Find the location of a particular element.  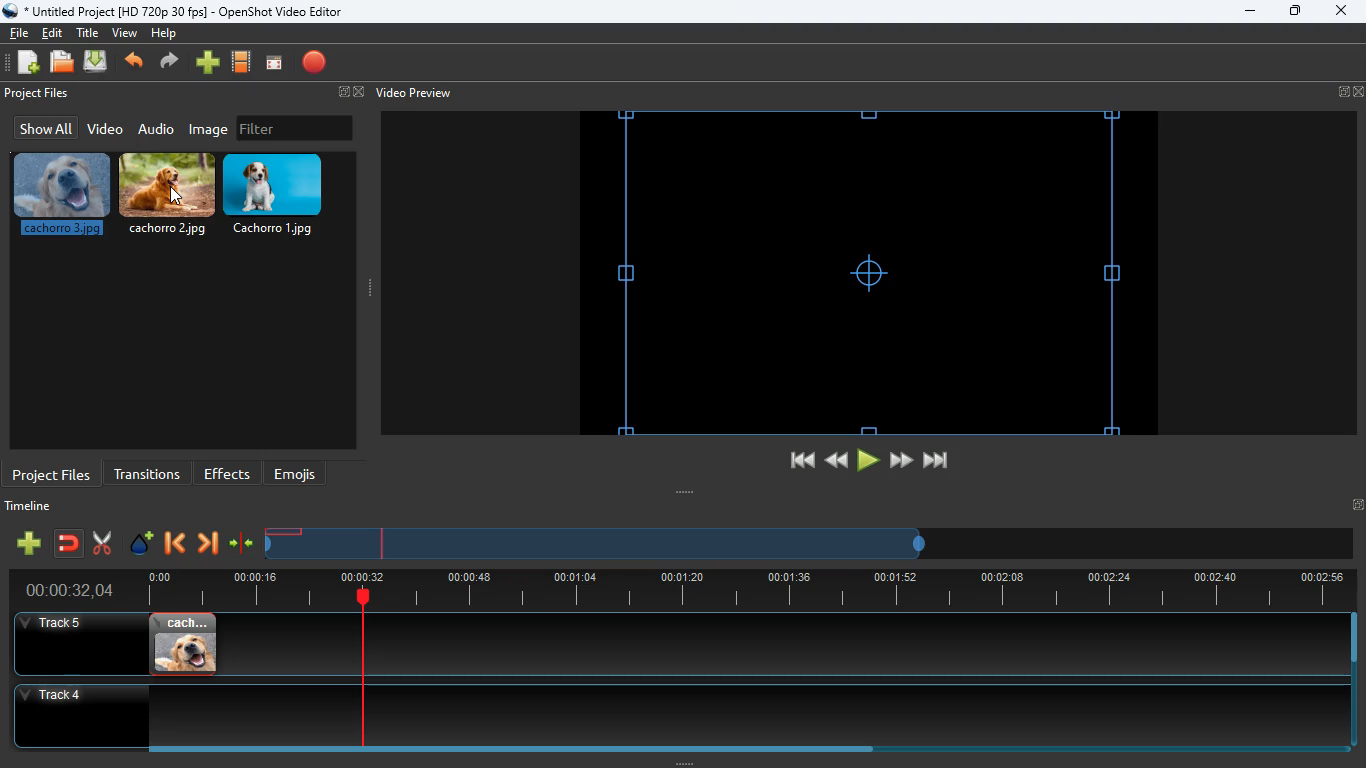

title is located at coordinates (90, 32).